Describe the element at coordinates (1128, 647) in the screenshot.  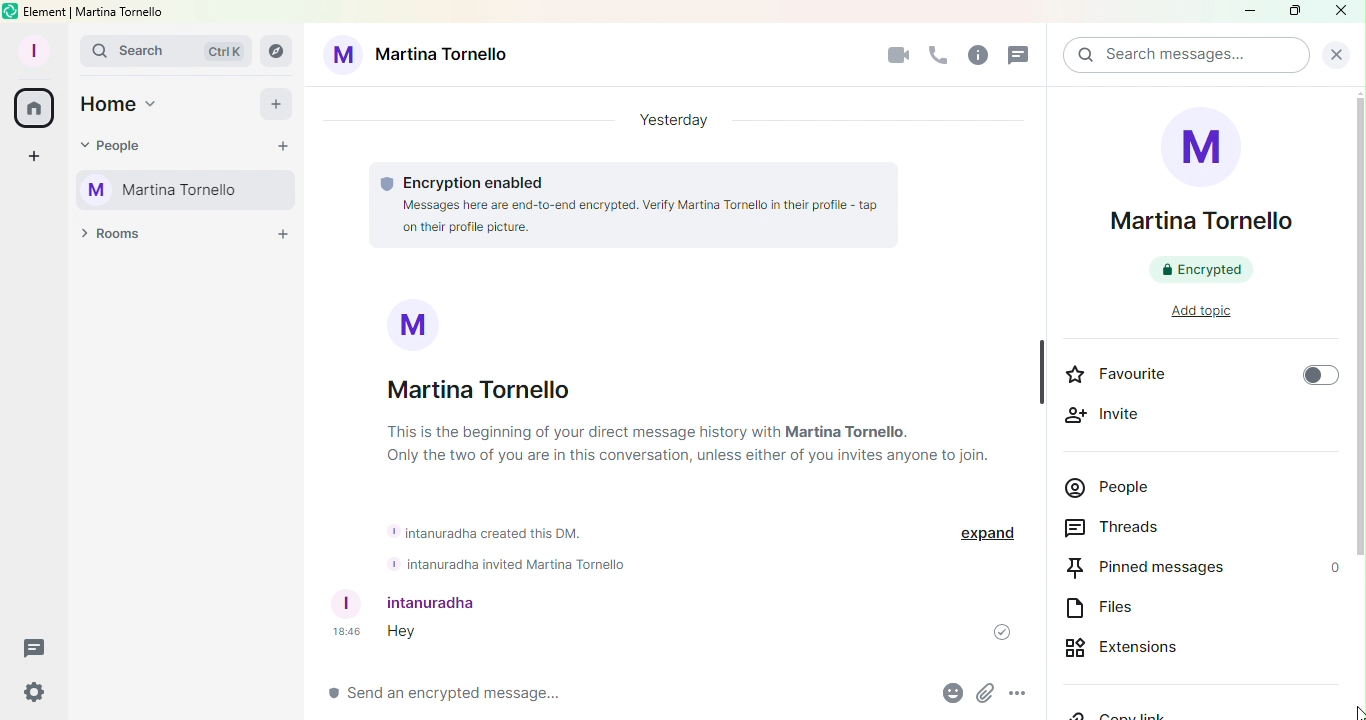
I see `Extensions` at that location.